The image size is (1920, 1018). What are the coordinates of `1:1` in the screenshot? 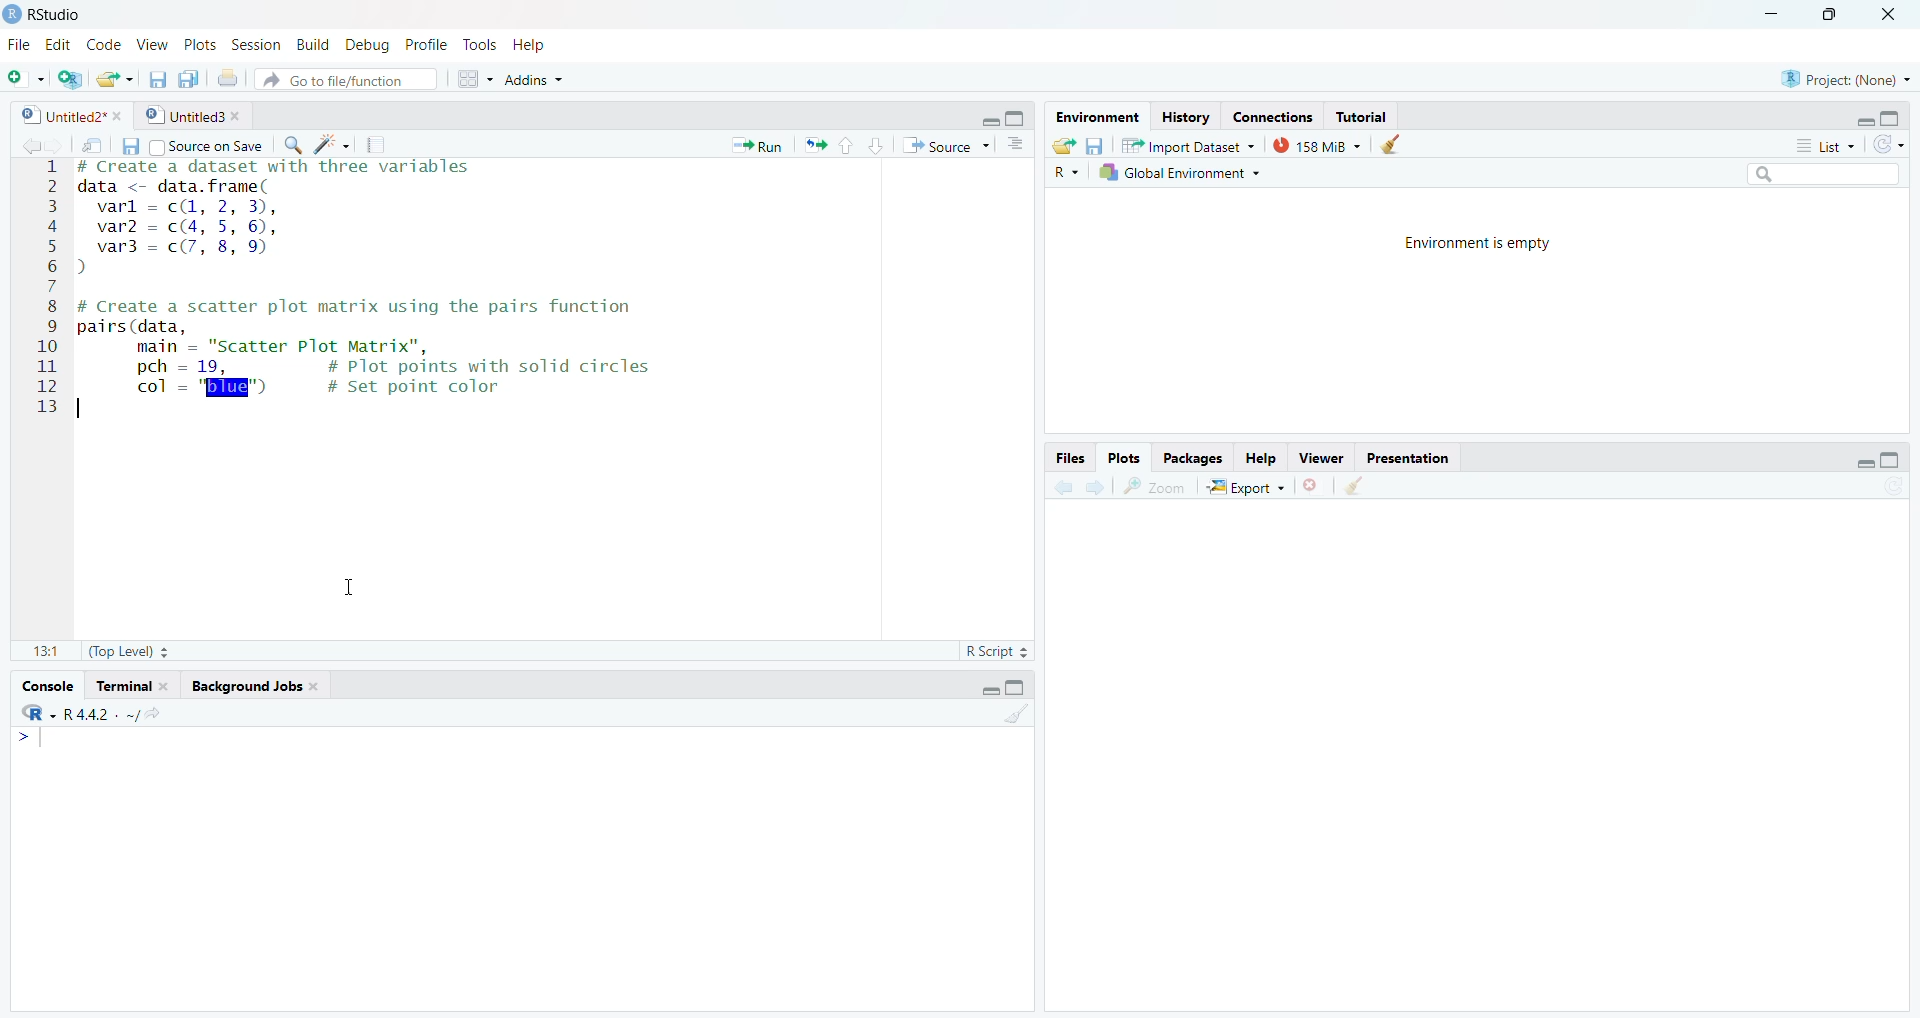 It's located at (39, 651).